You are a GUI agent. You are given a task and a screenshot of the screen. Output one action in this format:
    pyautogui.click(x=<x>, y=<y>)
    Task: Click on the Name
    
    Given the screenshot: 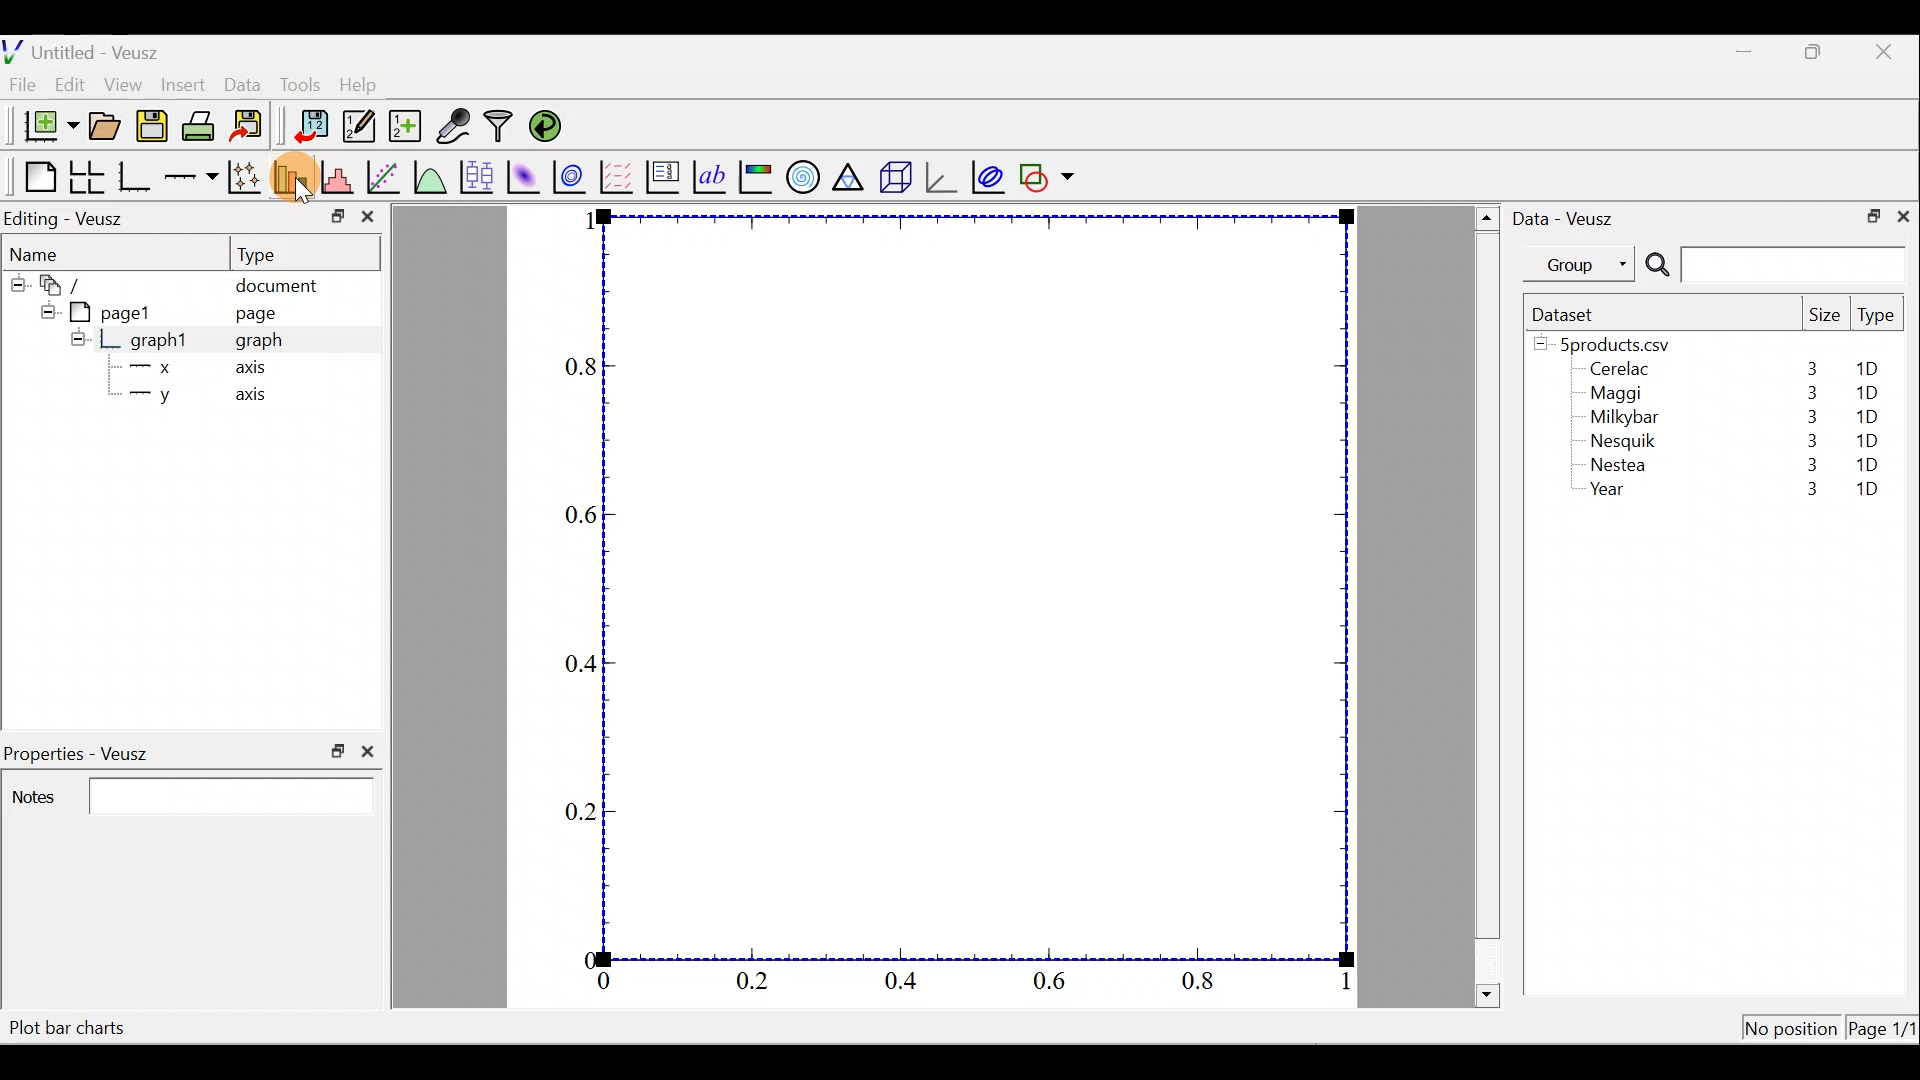 What is the action you would take?
    pyautogui.click(x=52, y=253)
    